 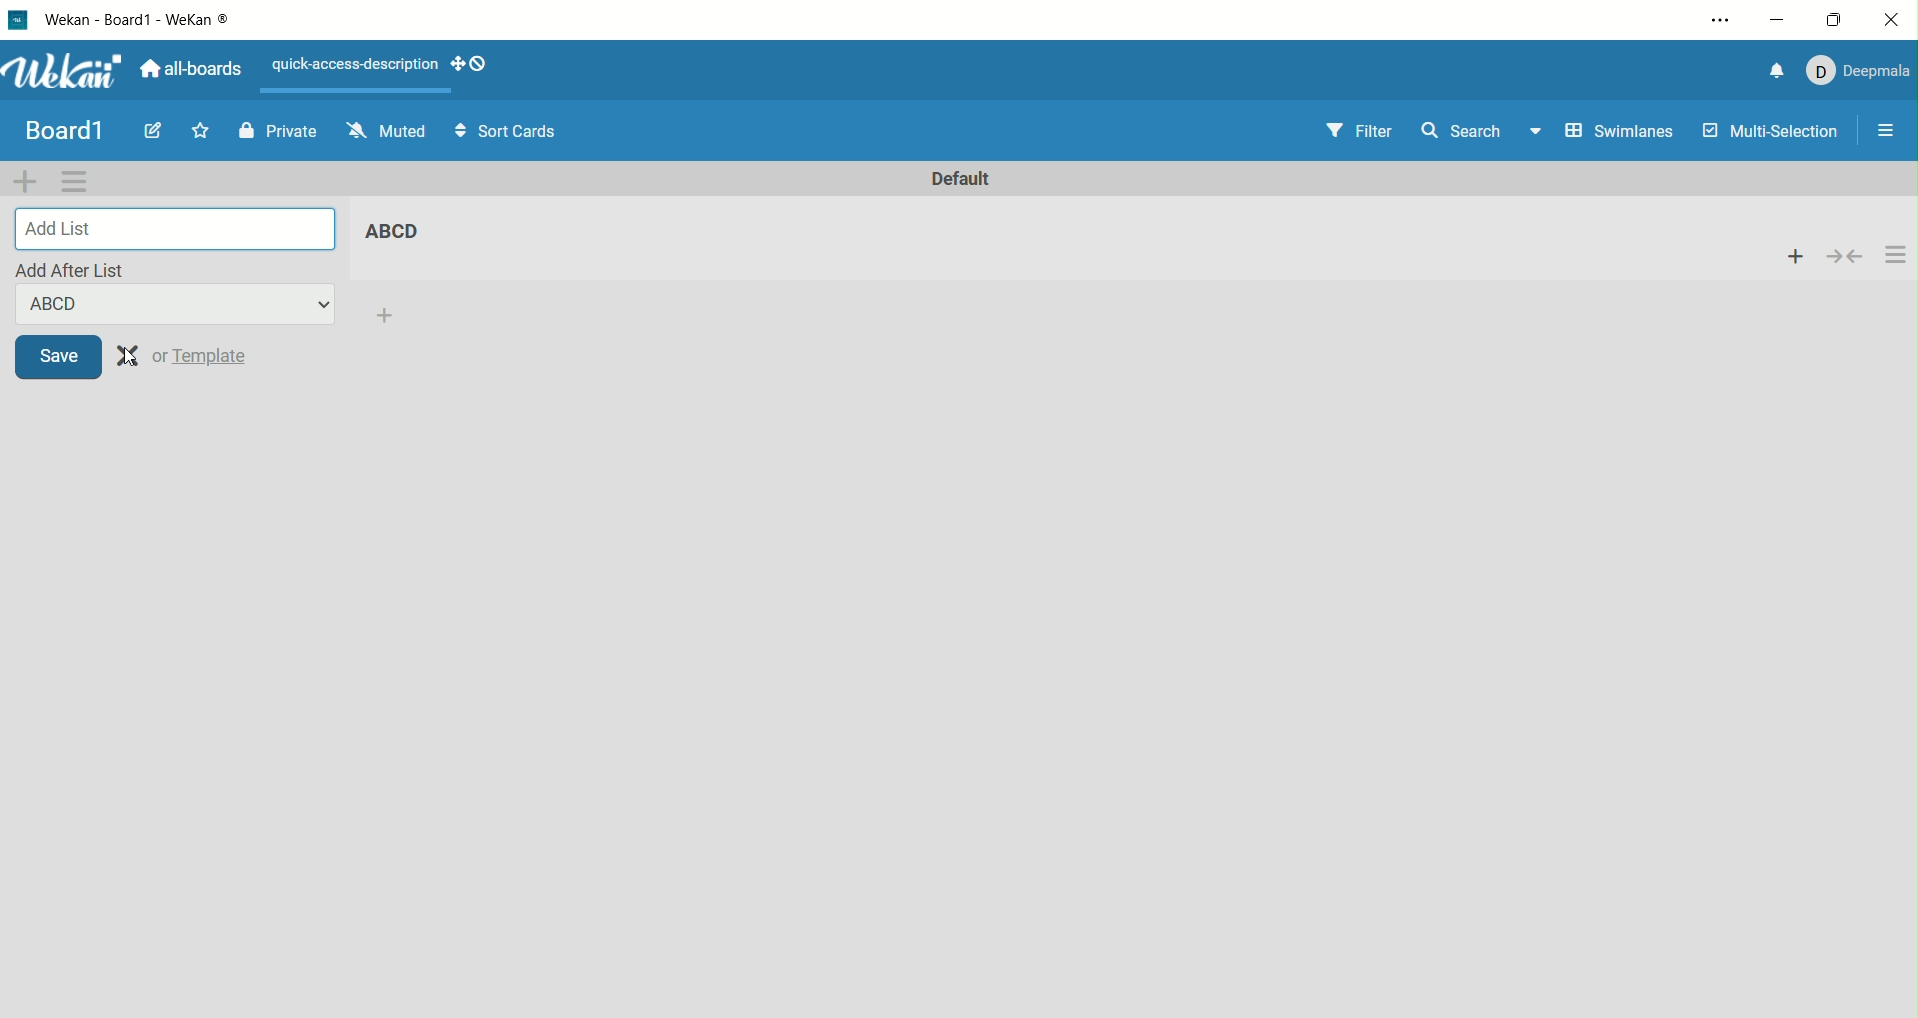 I want to click on minimize, so click(x=1780, y=22).